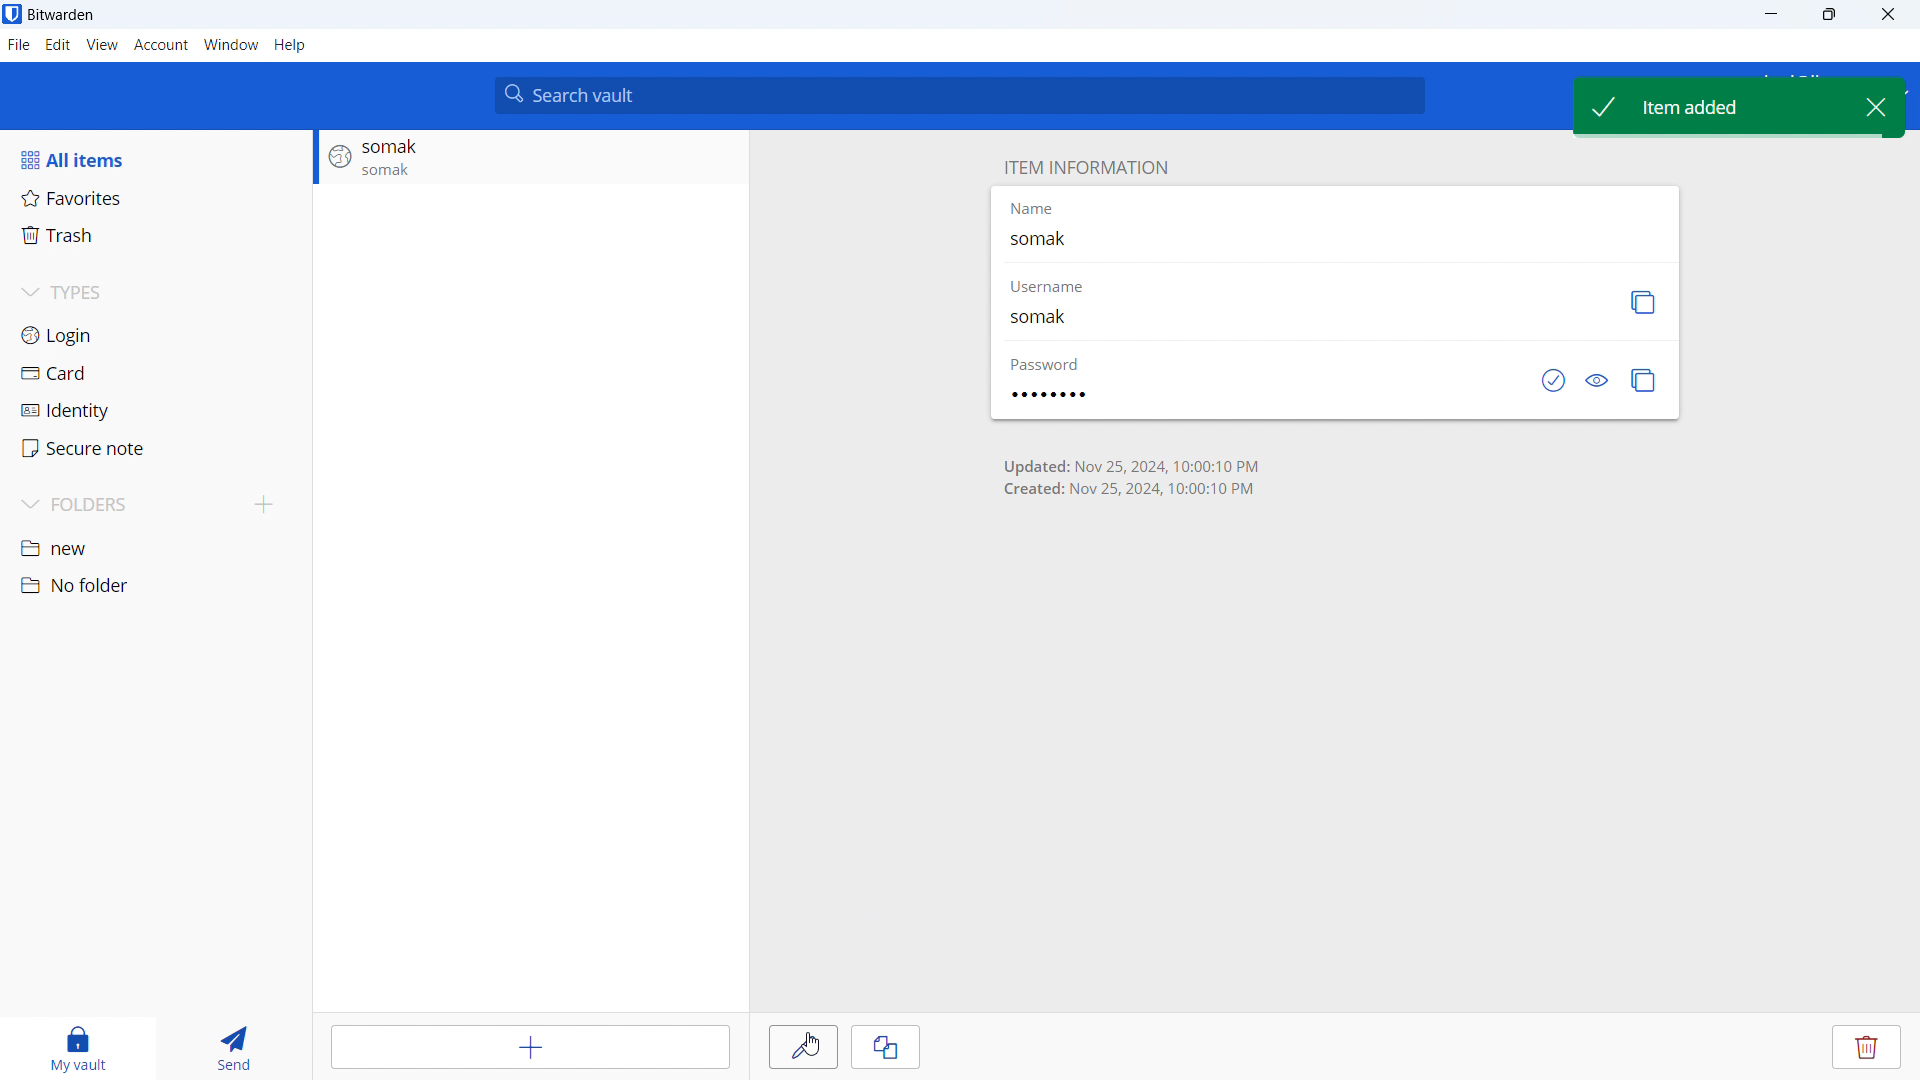 The height and width of the screenshot is (1080, 1920). Describe the element at coordinates (290, 45) in the screenshot. I see `help` at that location.